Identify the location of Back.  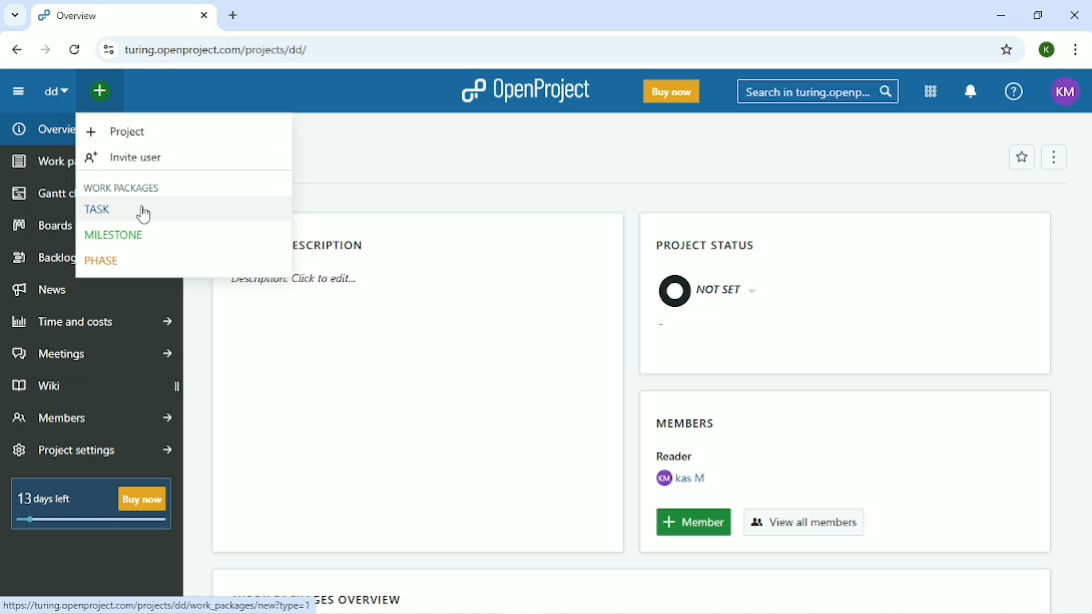
(17, 49).